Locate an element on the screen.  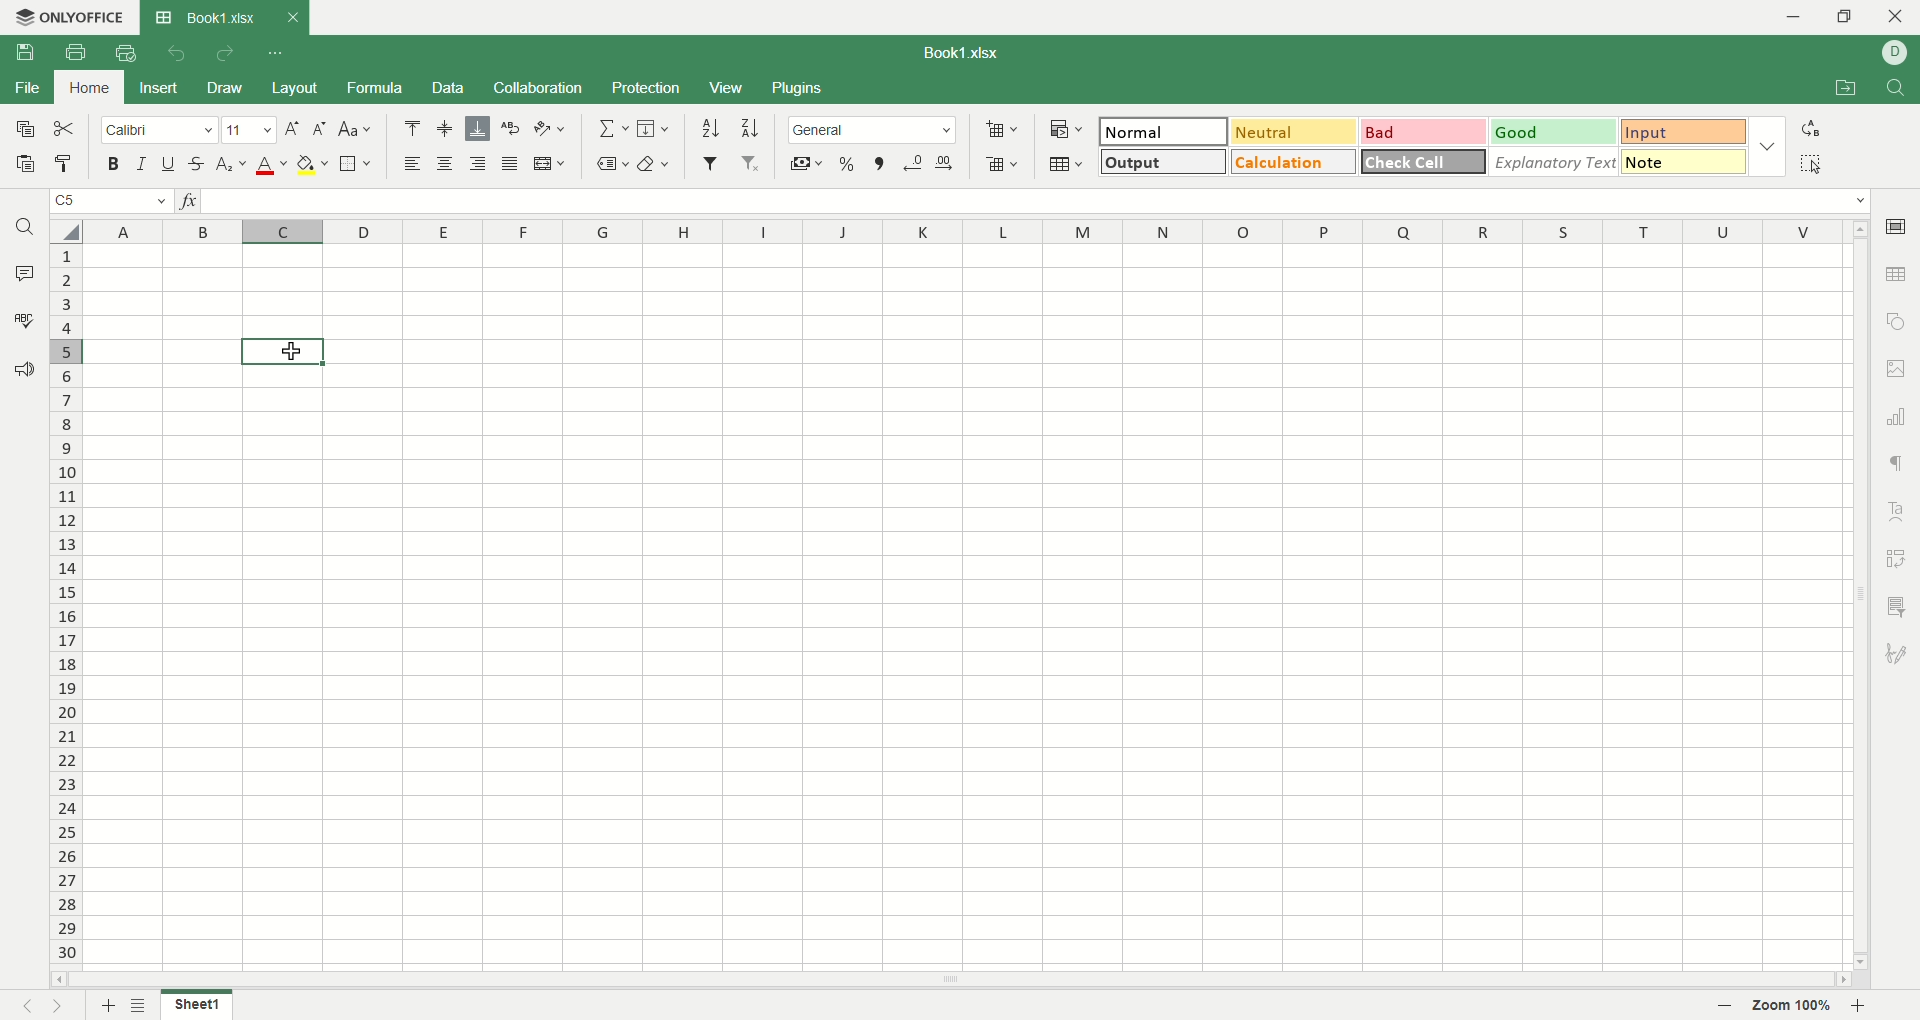
delete cell is located at coordinates (1002, 166).